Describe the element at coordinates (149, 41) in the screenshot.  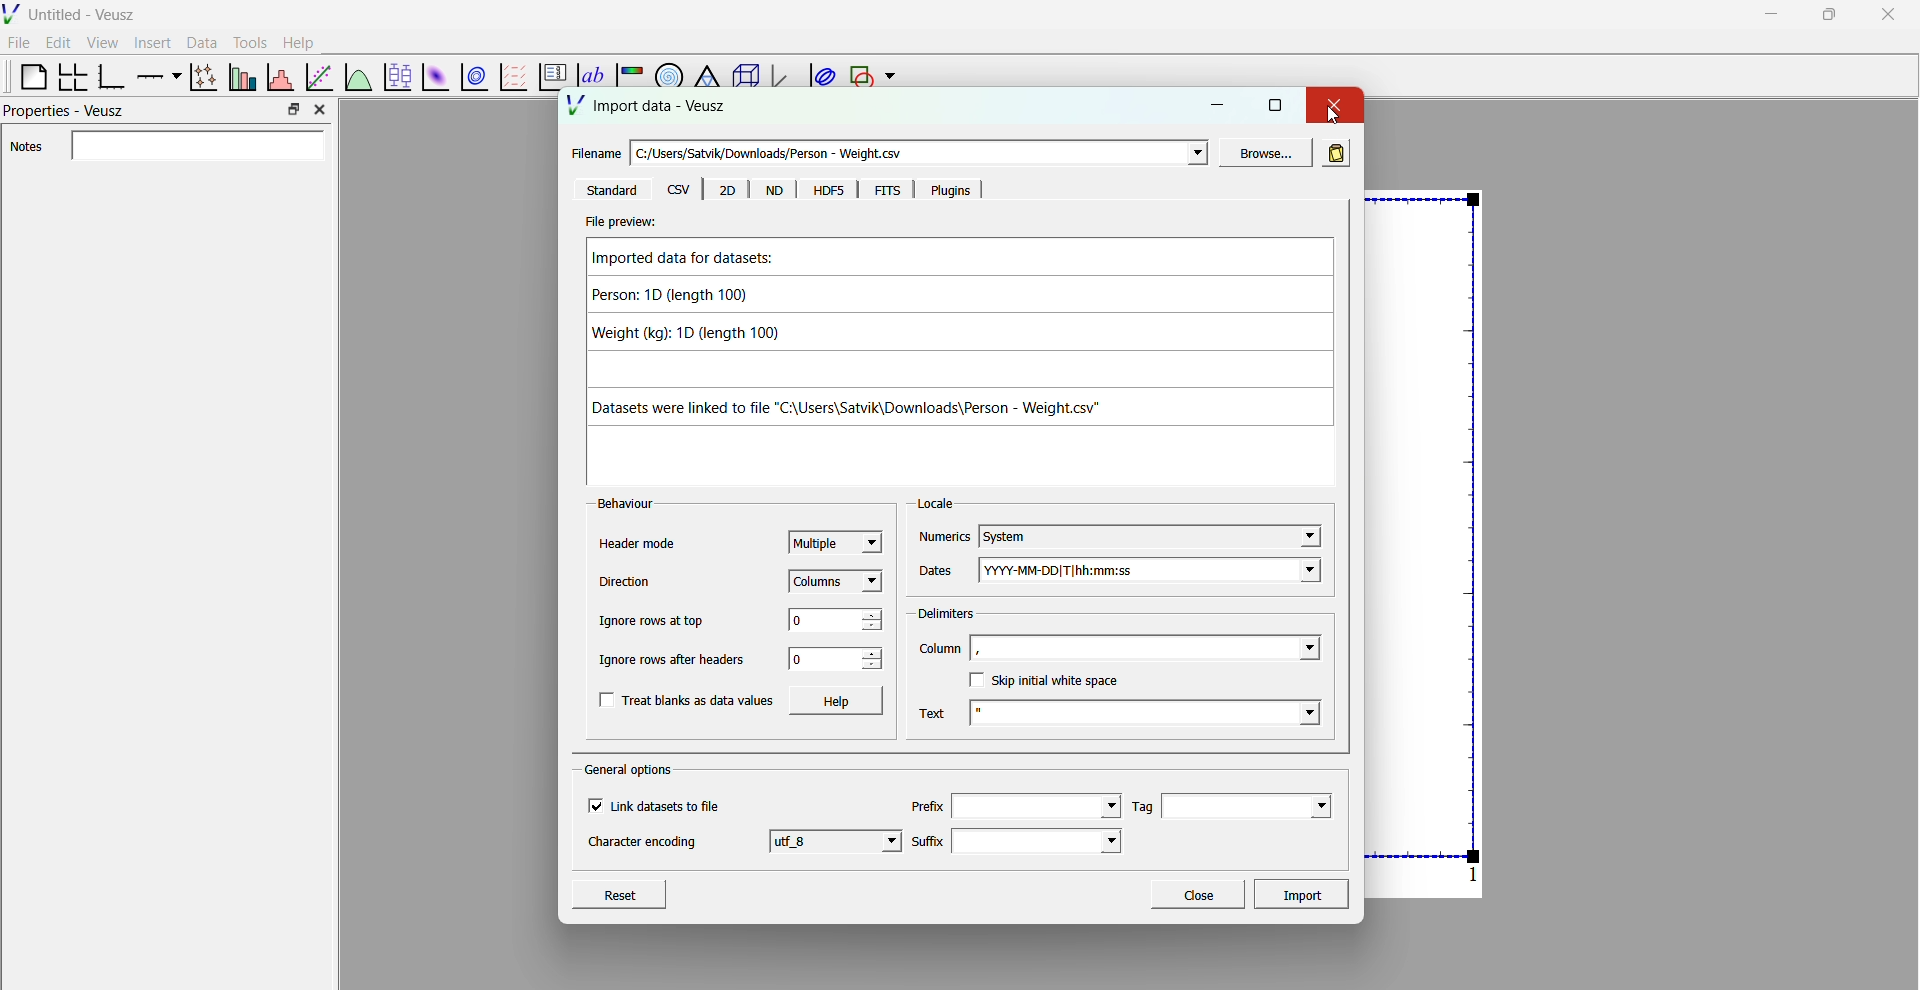
I see `insert` at that location.